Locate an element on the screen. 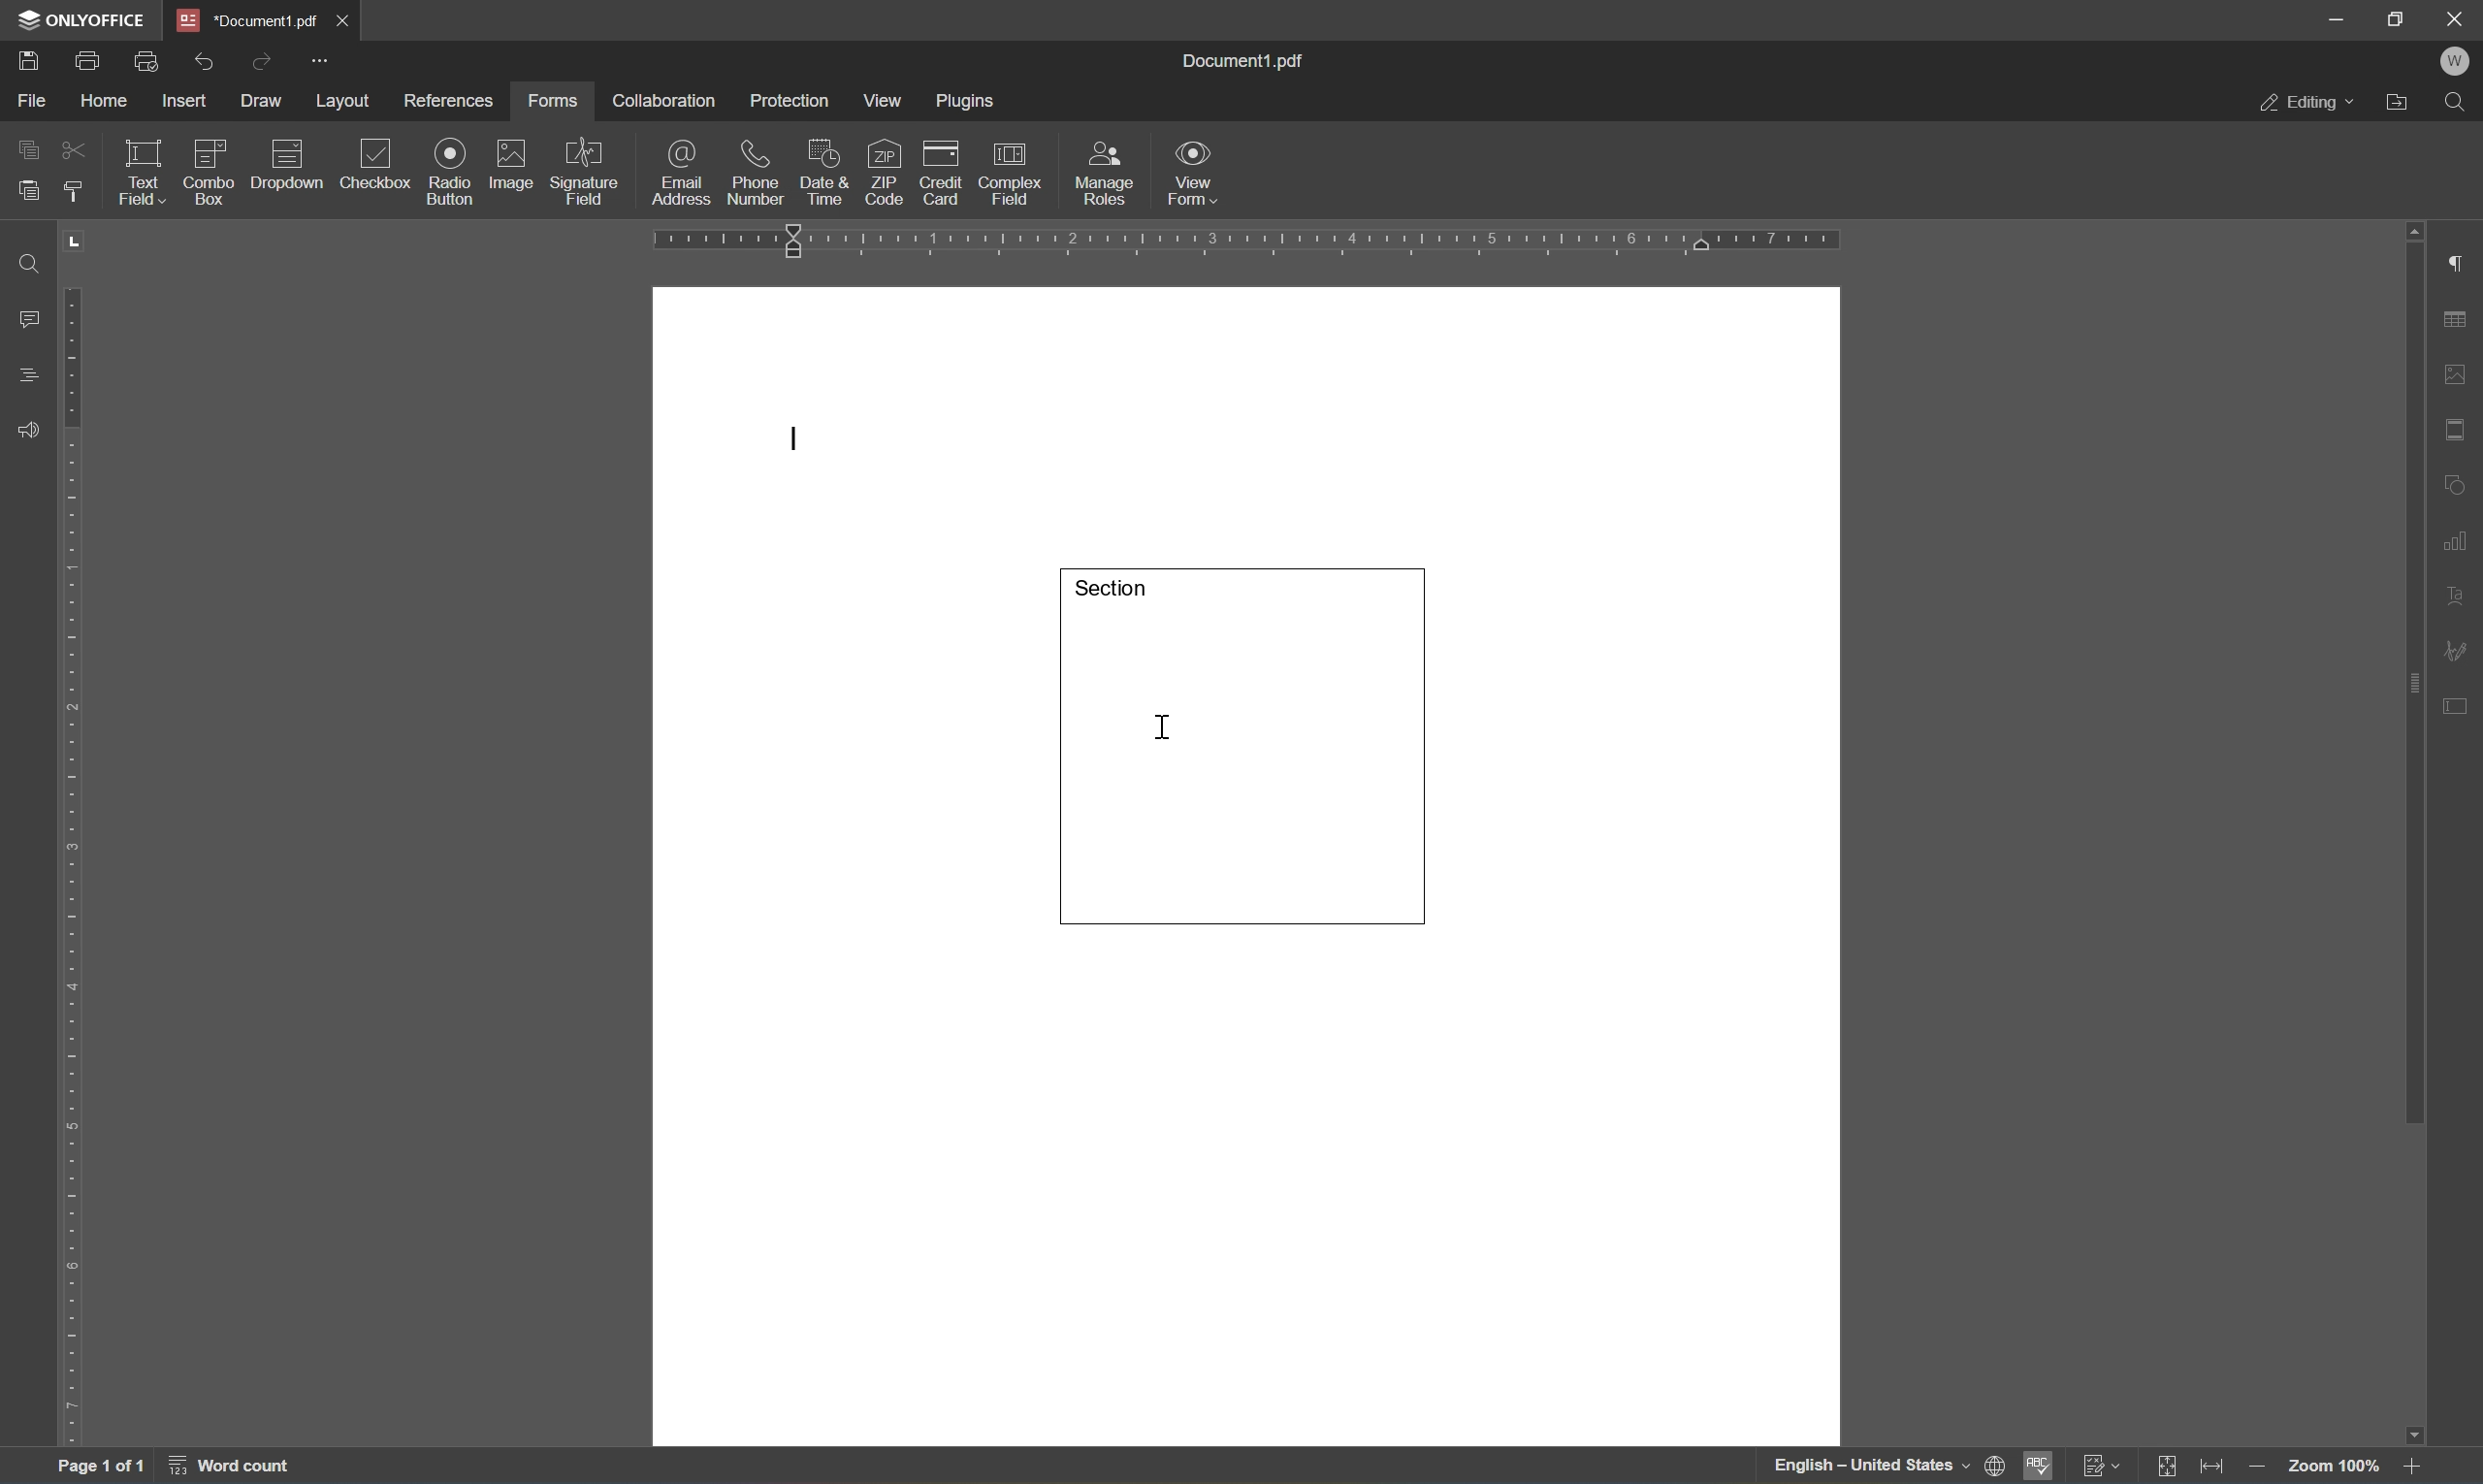 The width and height of the screenshot is (2483, 1484). draw is located at coordinates (264, 101).